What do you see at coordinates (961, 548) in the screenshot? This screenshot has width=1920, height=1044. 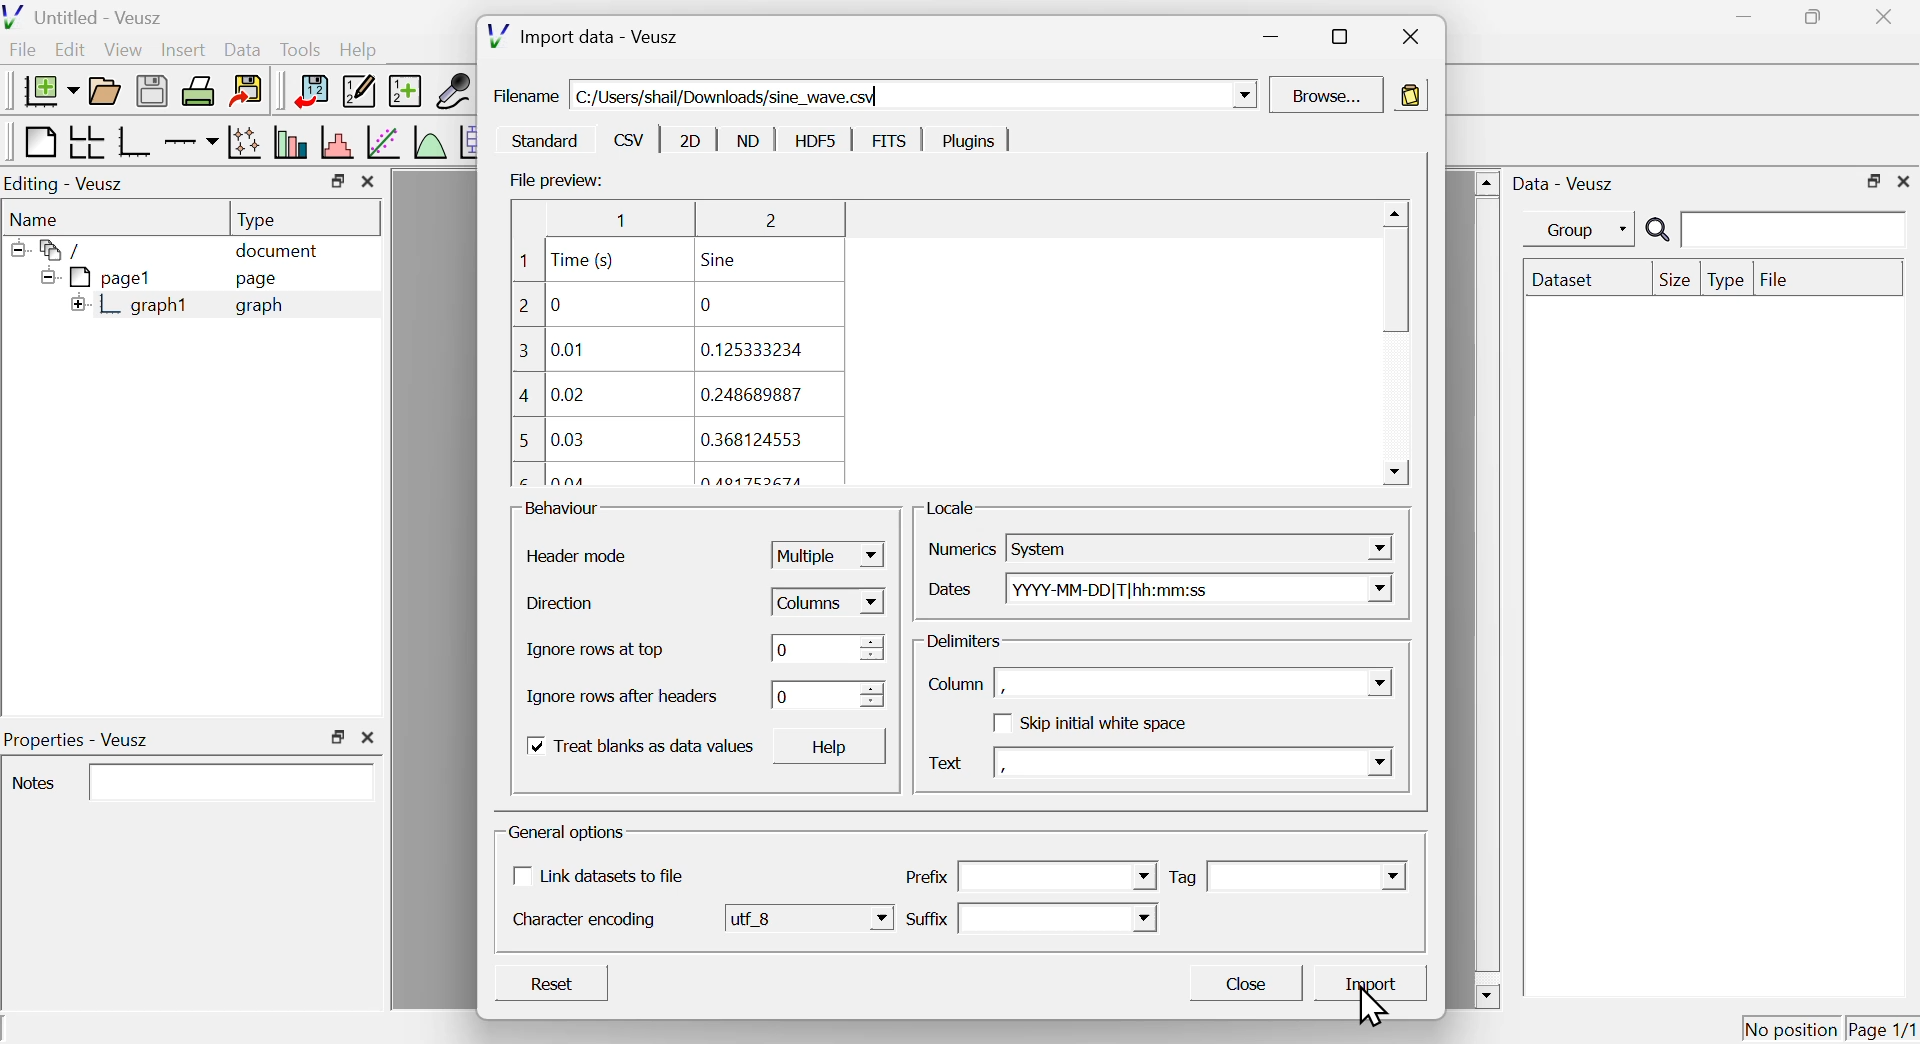 I see `Numerics` at bounding box center [961, 548].